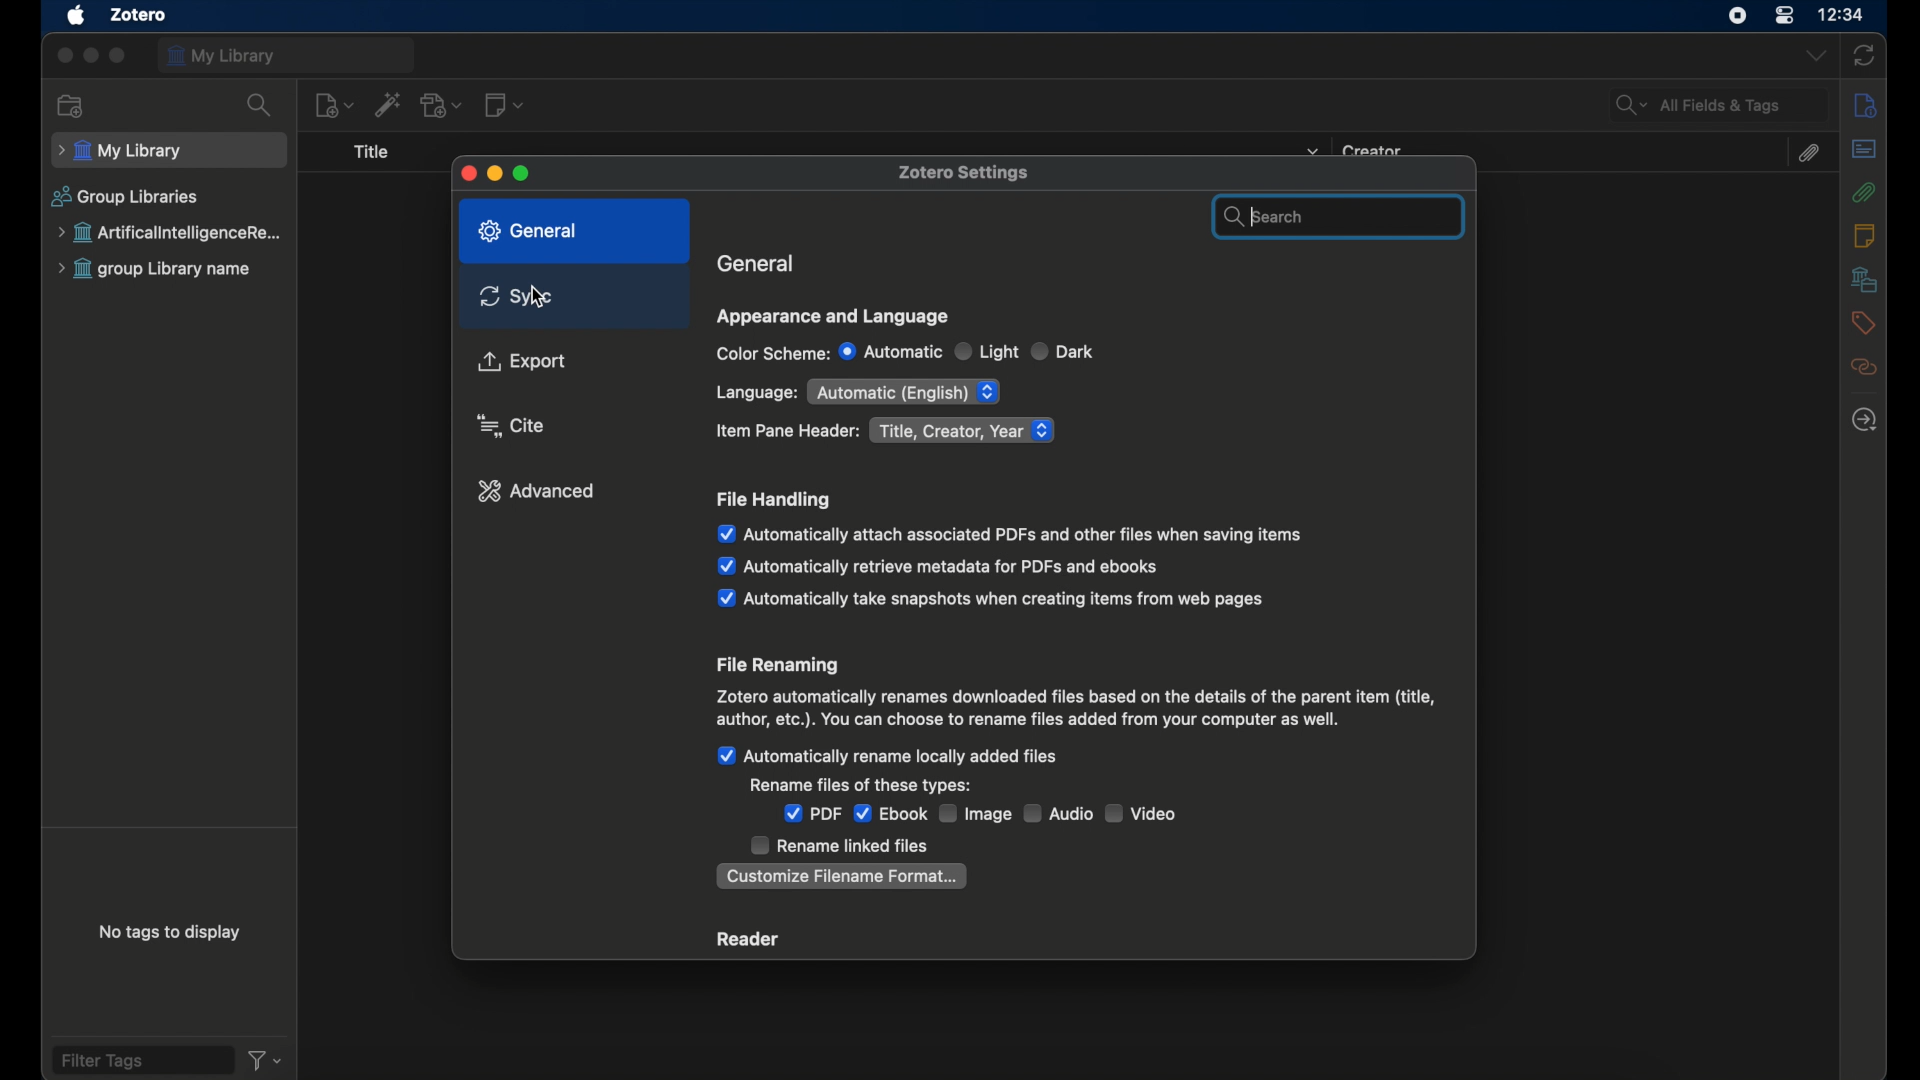  Describe the element at coordinates (1863, 192) in the screenshot. I see `attachments` at that location.